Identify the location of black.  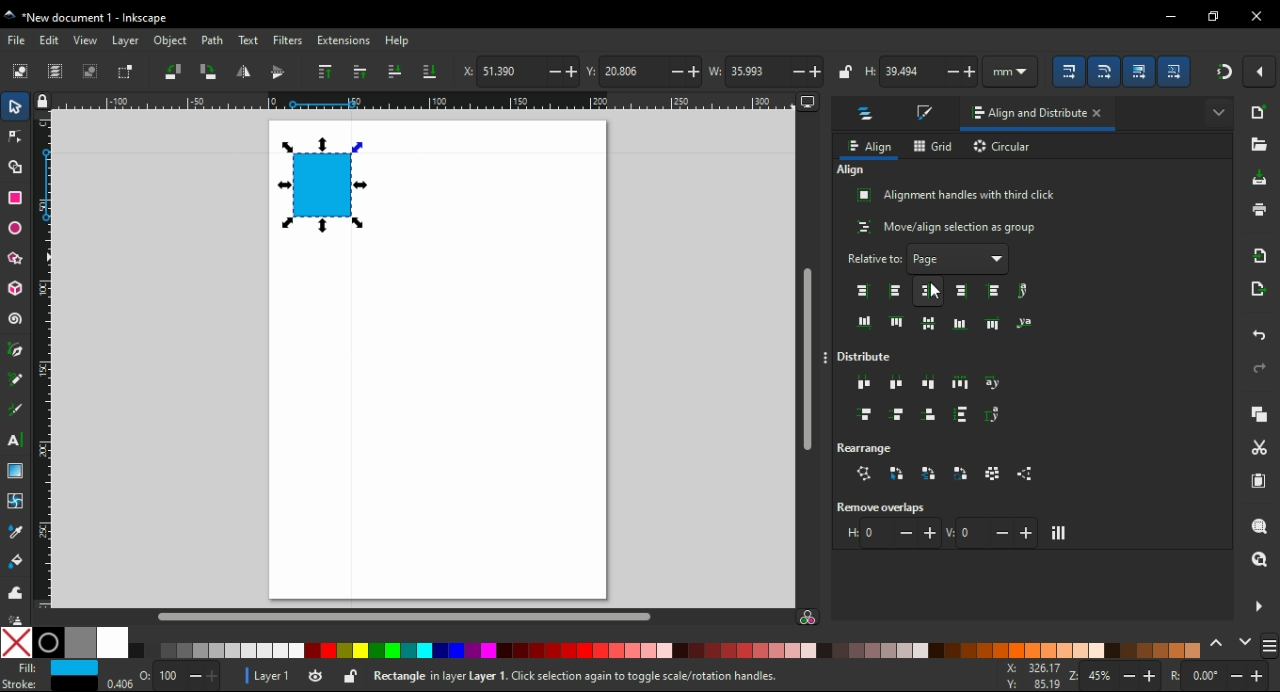
(48, 643).